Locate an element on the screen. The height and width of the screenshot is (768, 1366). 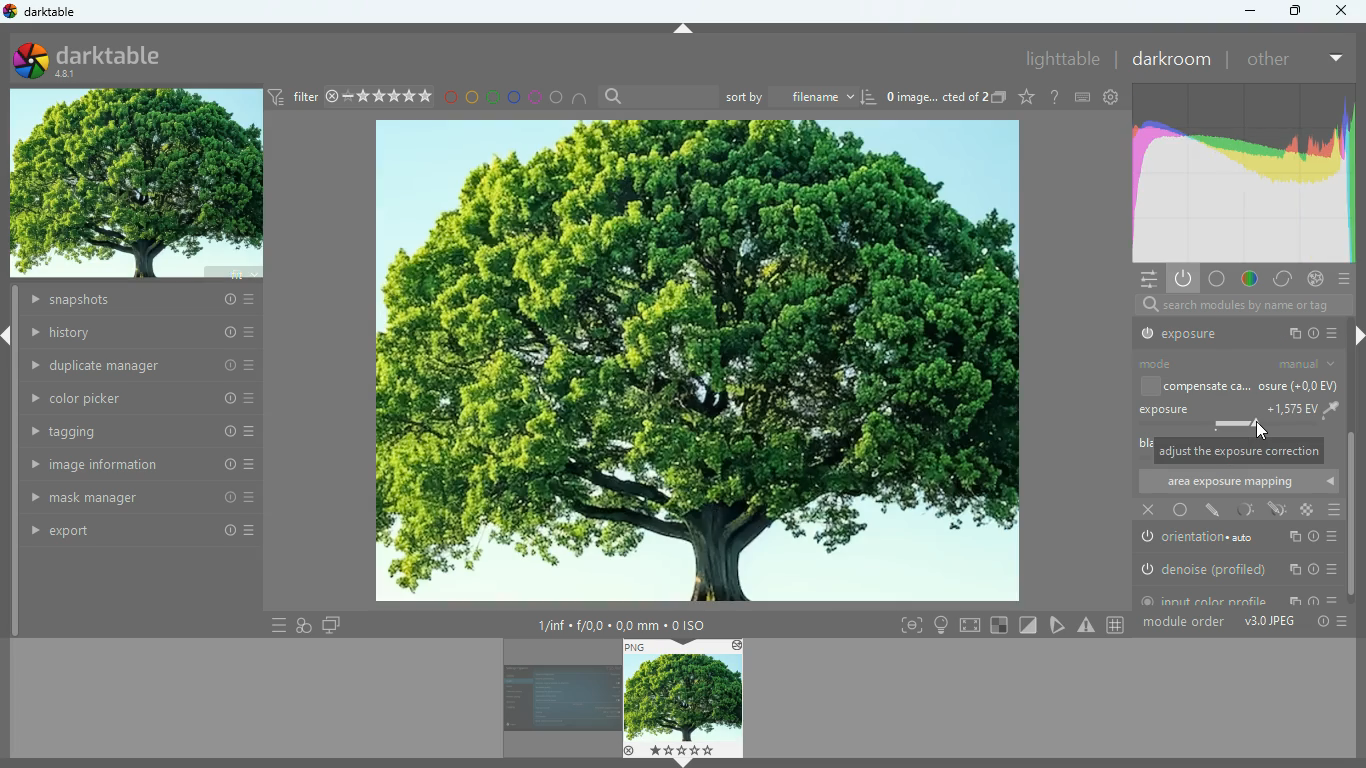
exposure is located at coordinates (1245, 427).